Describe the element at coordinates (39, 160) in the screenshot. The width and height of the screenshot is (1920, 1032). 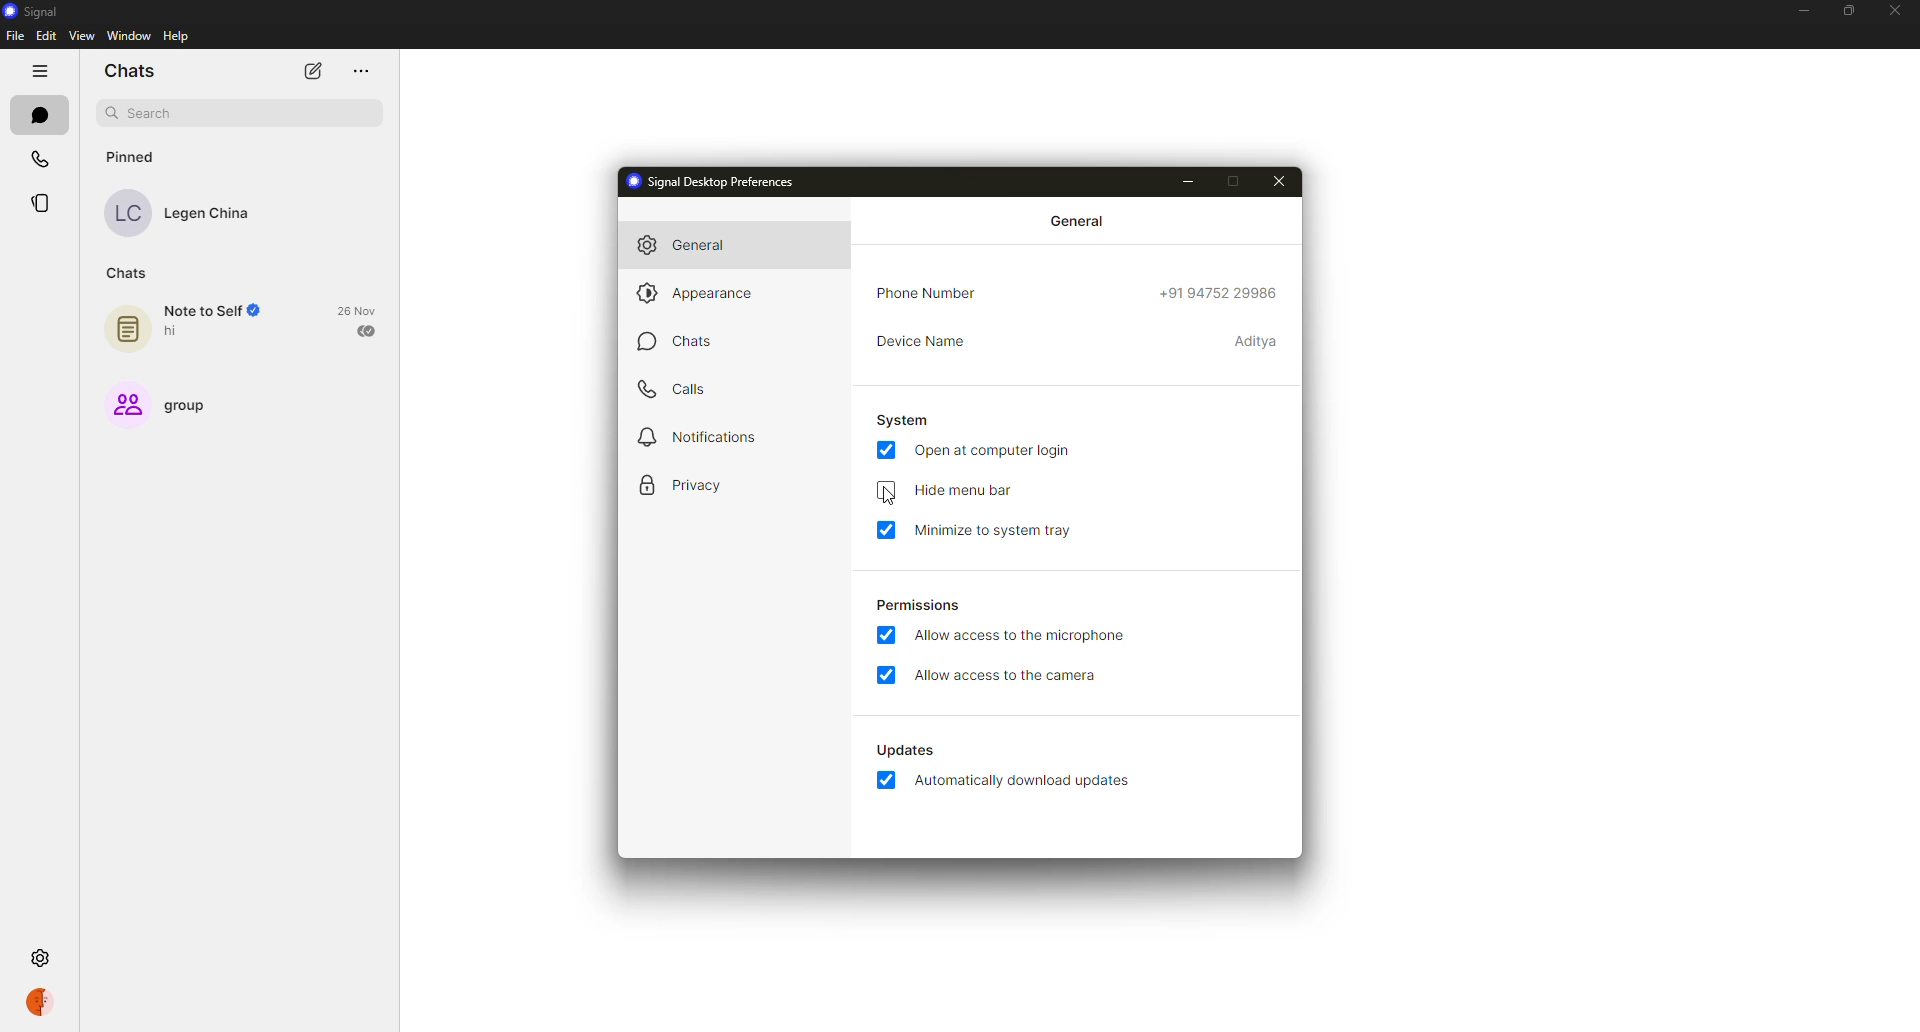
I see `calls` at that location.